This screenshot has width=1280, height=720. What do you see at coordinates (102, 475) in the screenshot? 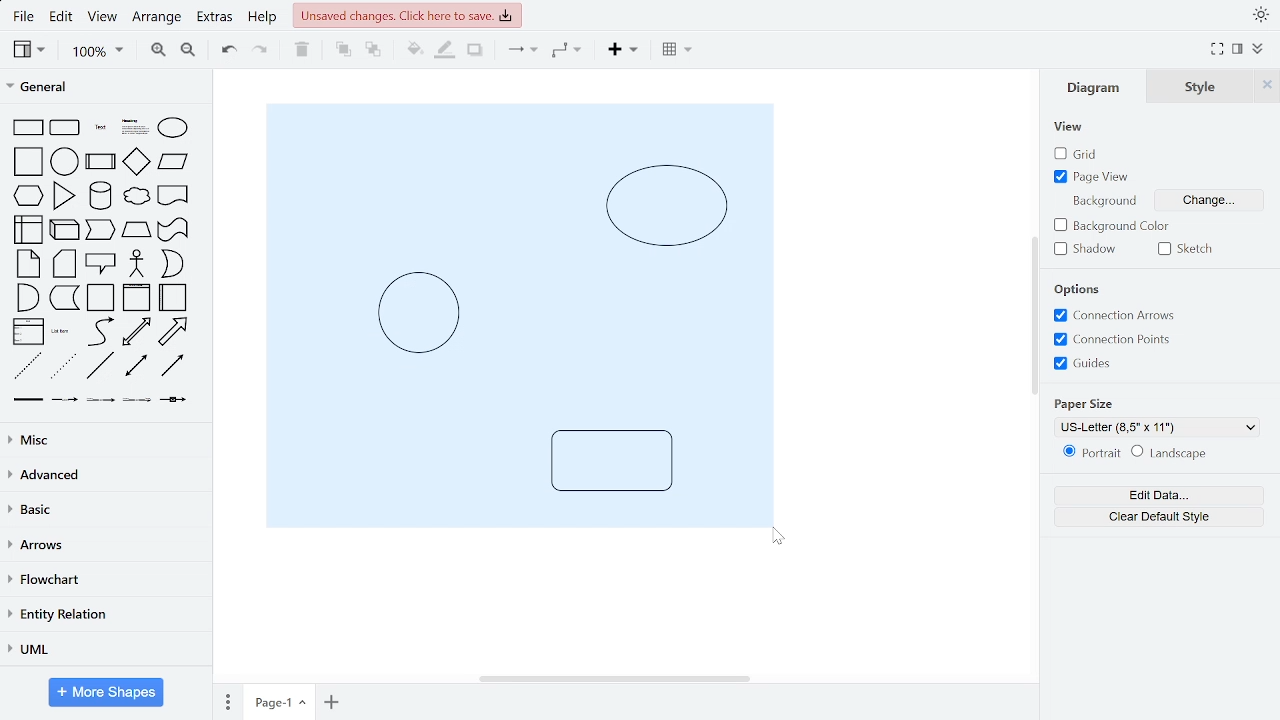
I see `advanced` at bounding box center [102, 475].